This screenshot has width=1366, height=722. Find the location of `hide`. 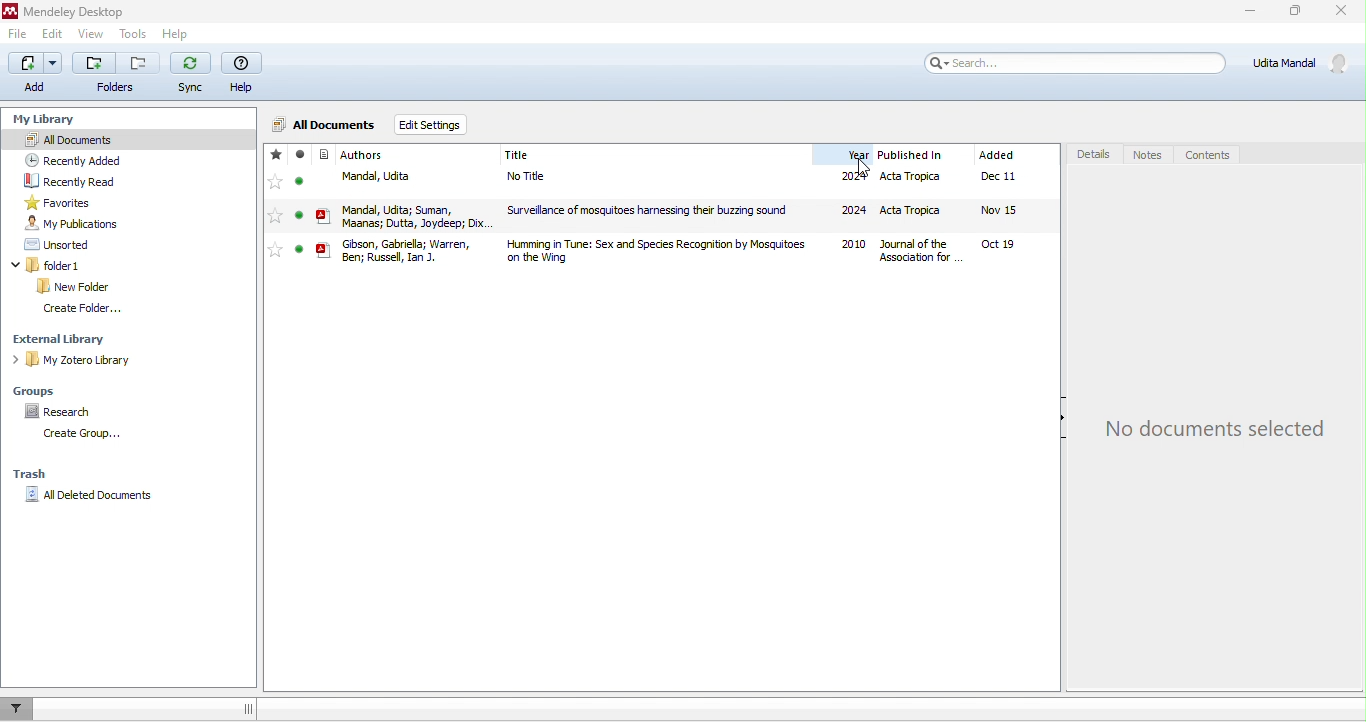

hide is located at coordinates (1054, 425).